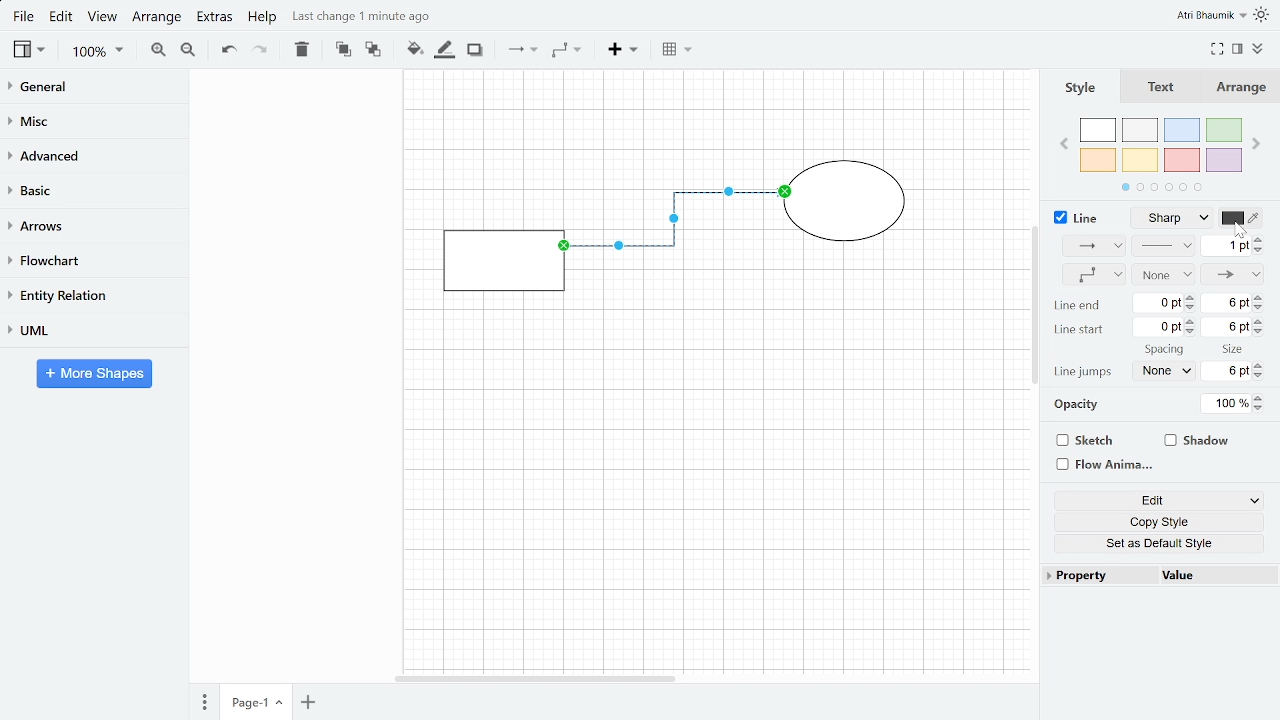  What do you see at coordinates (1262, 333) in the screenshot?
I see `Decrease line start size` at bounding box center [1262, 333].